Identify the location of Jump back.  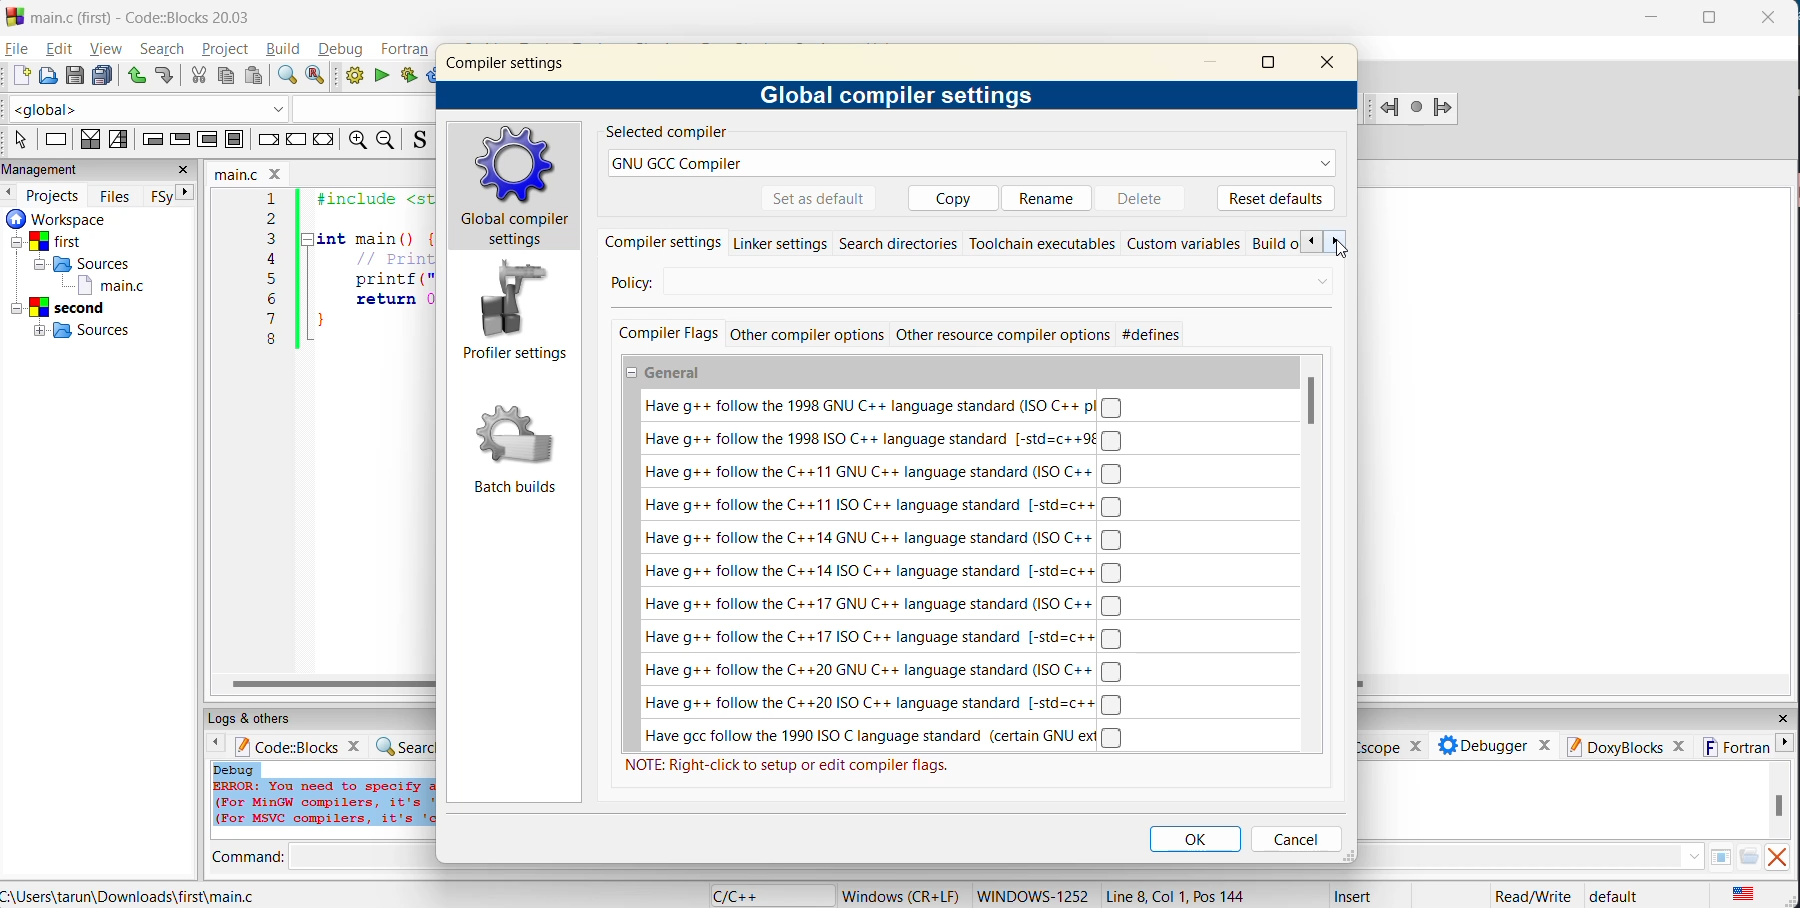
(1387, 108).